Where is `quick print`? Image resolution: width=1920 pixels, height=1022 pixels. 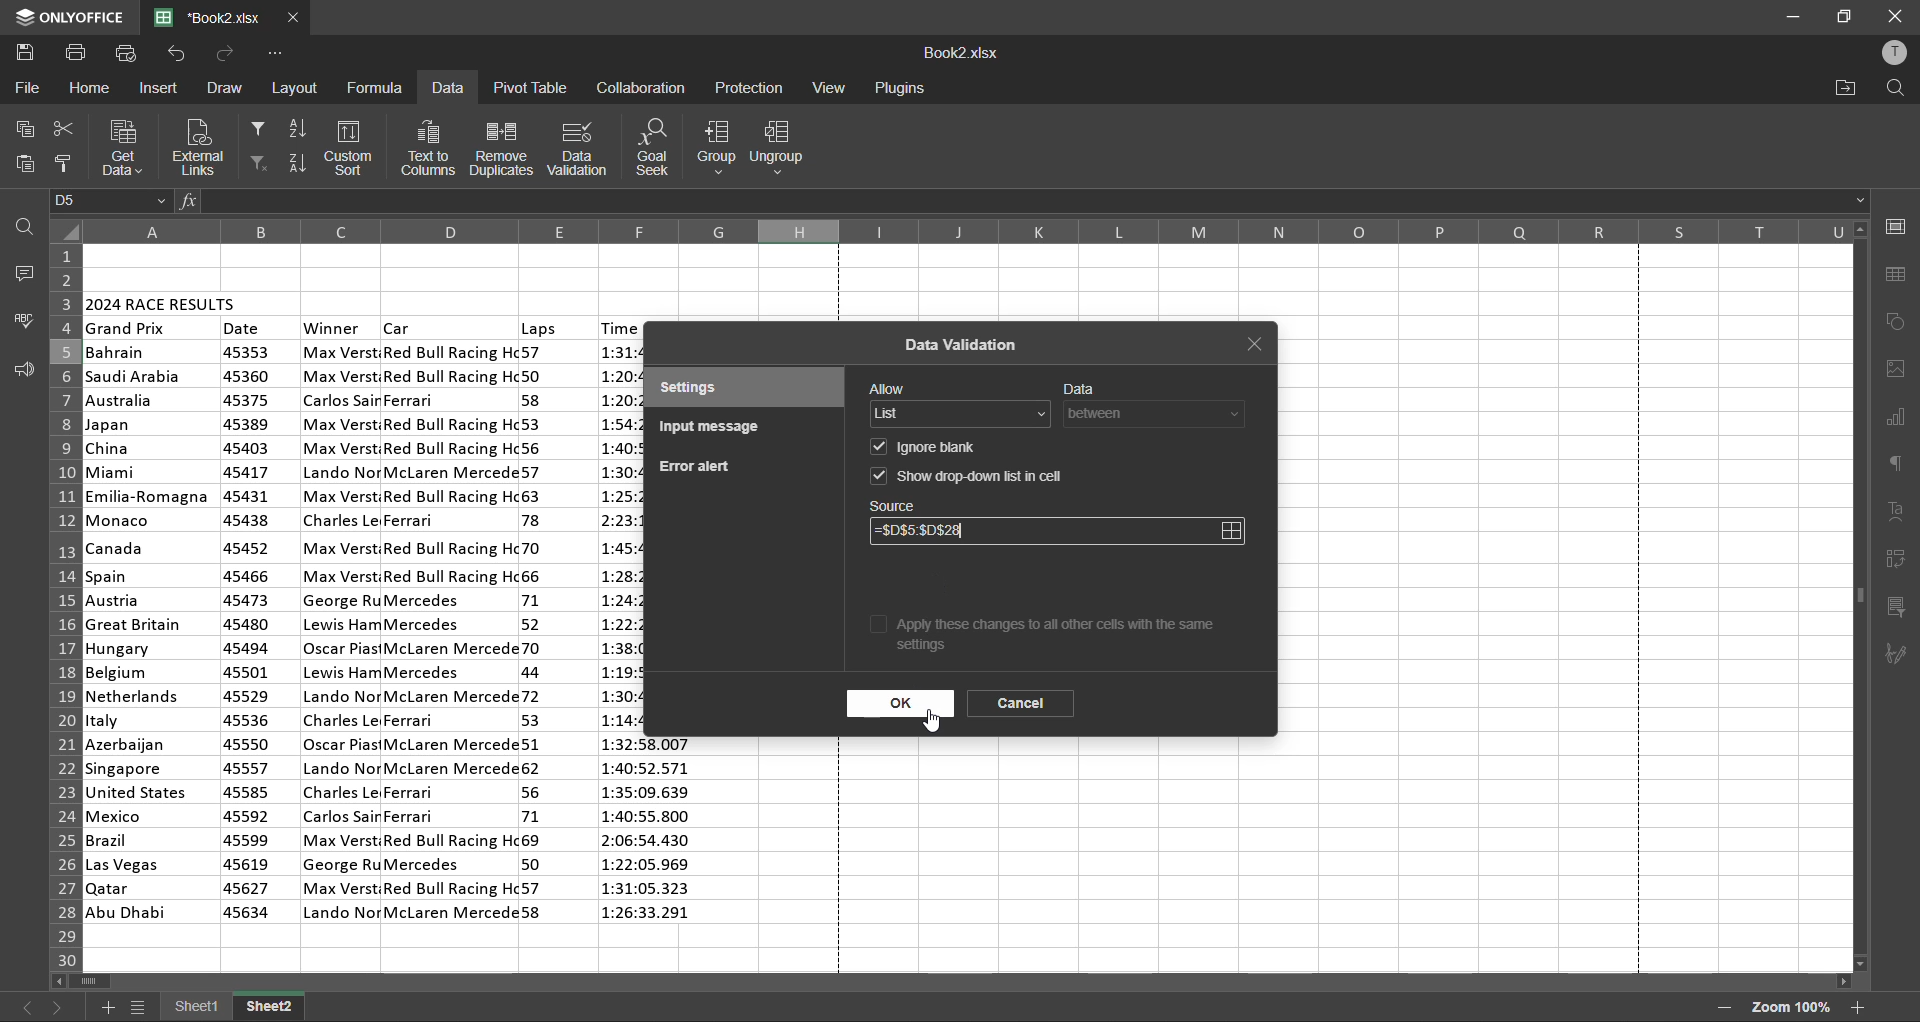
quick print is located at coordinates (124, 53).